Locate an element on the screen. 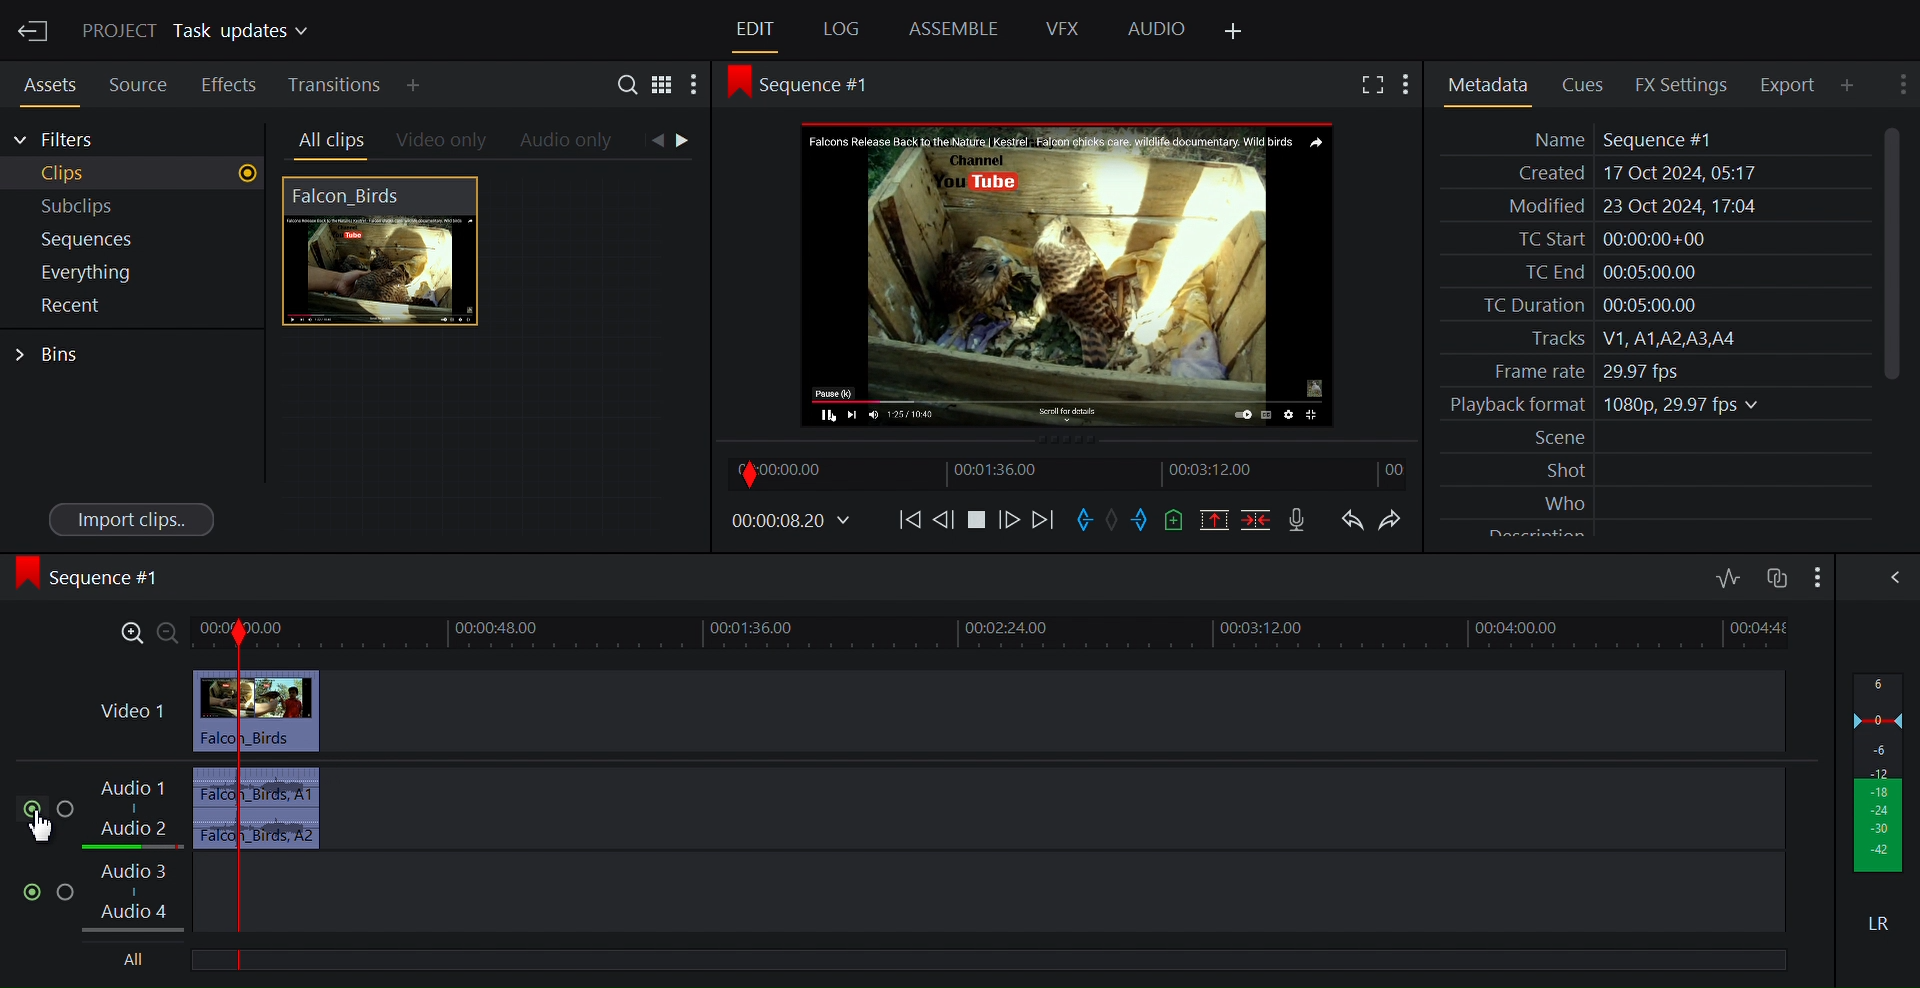 The width and height of the screenshot is (1920, 988). Zoom in is located at coordinates (125, 635).